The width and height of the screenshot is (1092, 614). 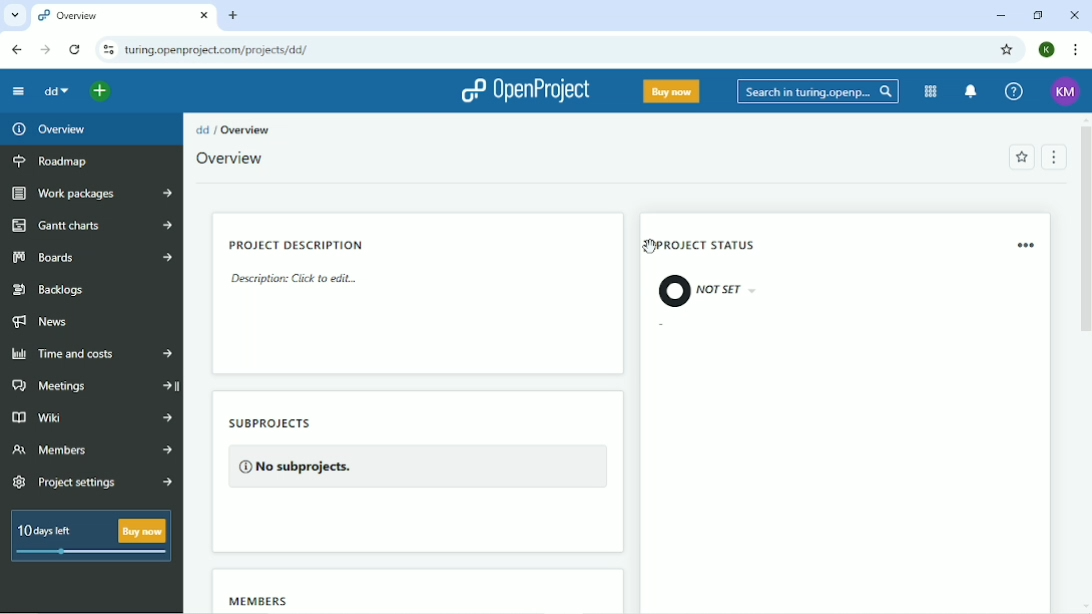 I want to click on Forward, so click(x=45, y=50).